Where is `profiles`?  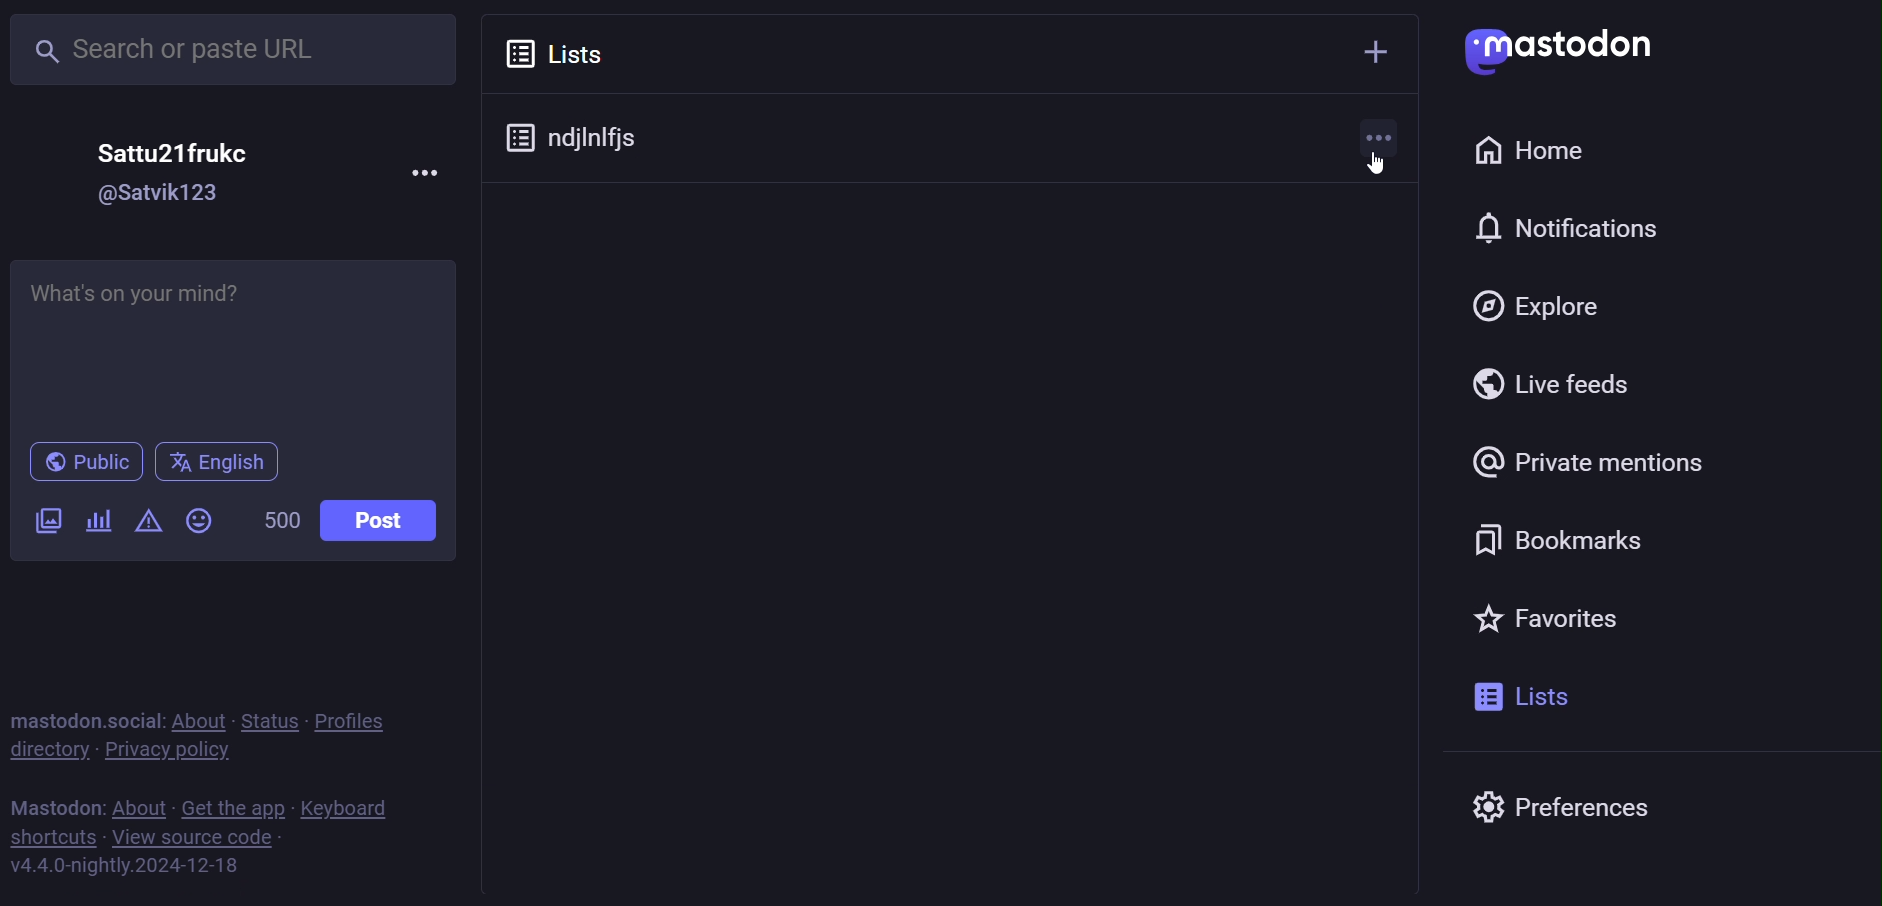
profiles is located at coordinates (359, 719).